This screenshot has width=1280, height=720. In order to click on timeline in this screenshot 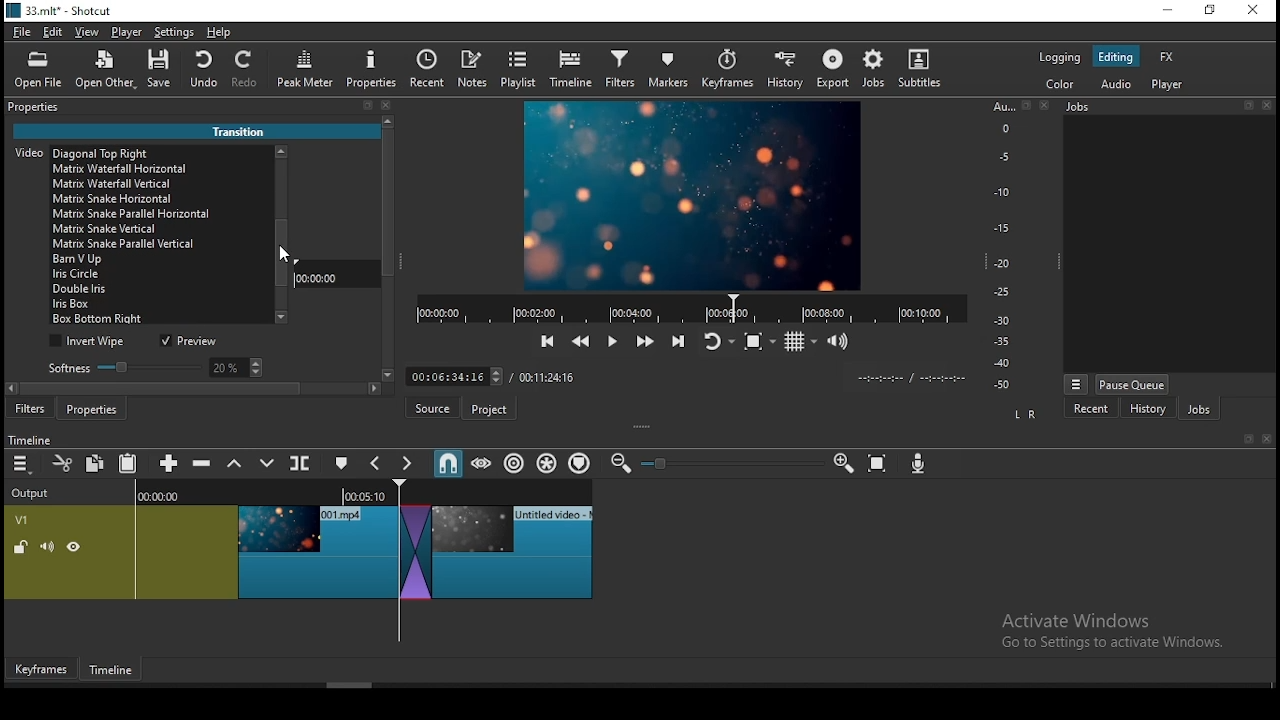, I will do `click(33, 439)`.